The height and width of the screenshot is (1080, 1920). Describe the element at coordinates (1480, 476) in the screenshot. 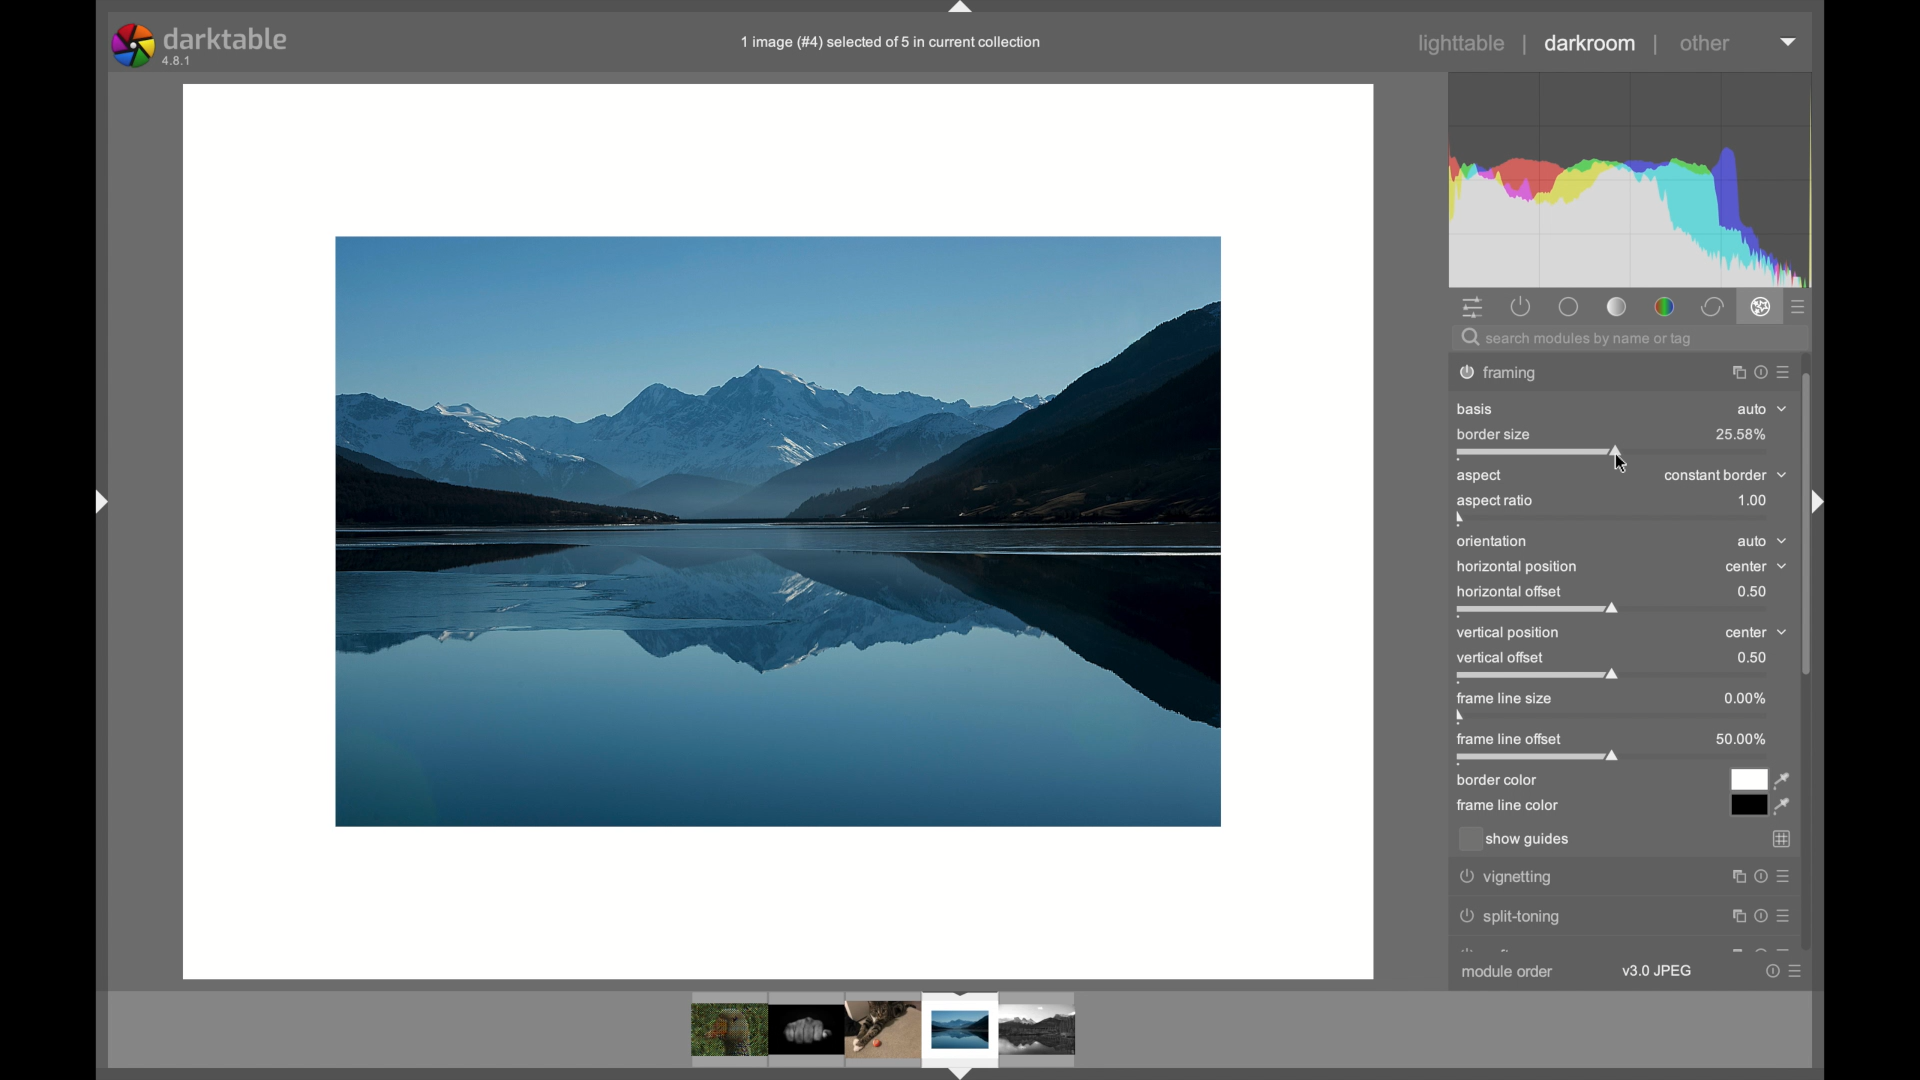

I see `aspect` at that location.